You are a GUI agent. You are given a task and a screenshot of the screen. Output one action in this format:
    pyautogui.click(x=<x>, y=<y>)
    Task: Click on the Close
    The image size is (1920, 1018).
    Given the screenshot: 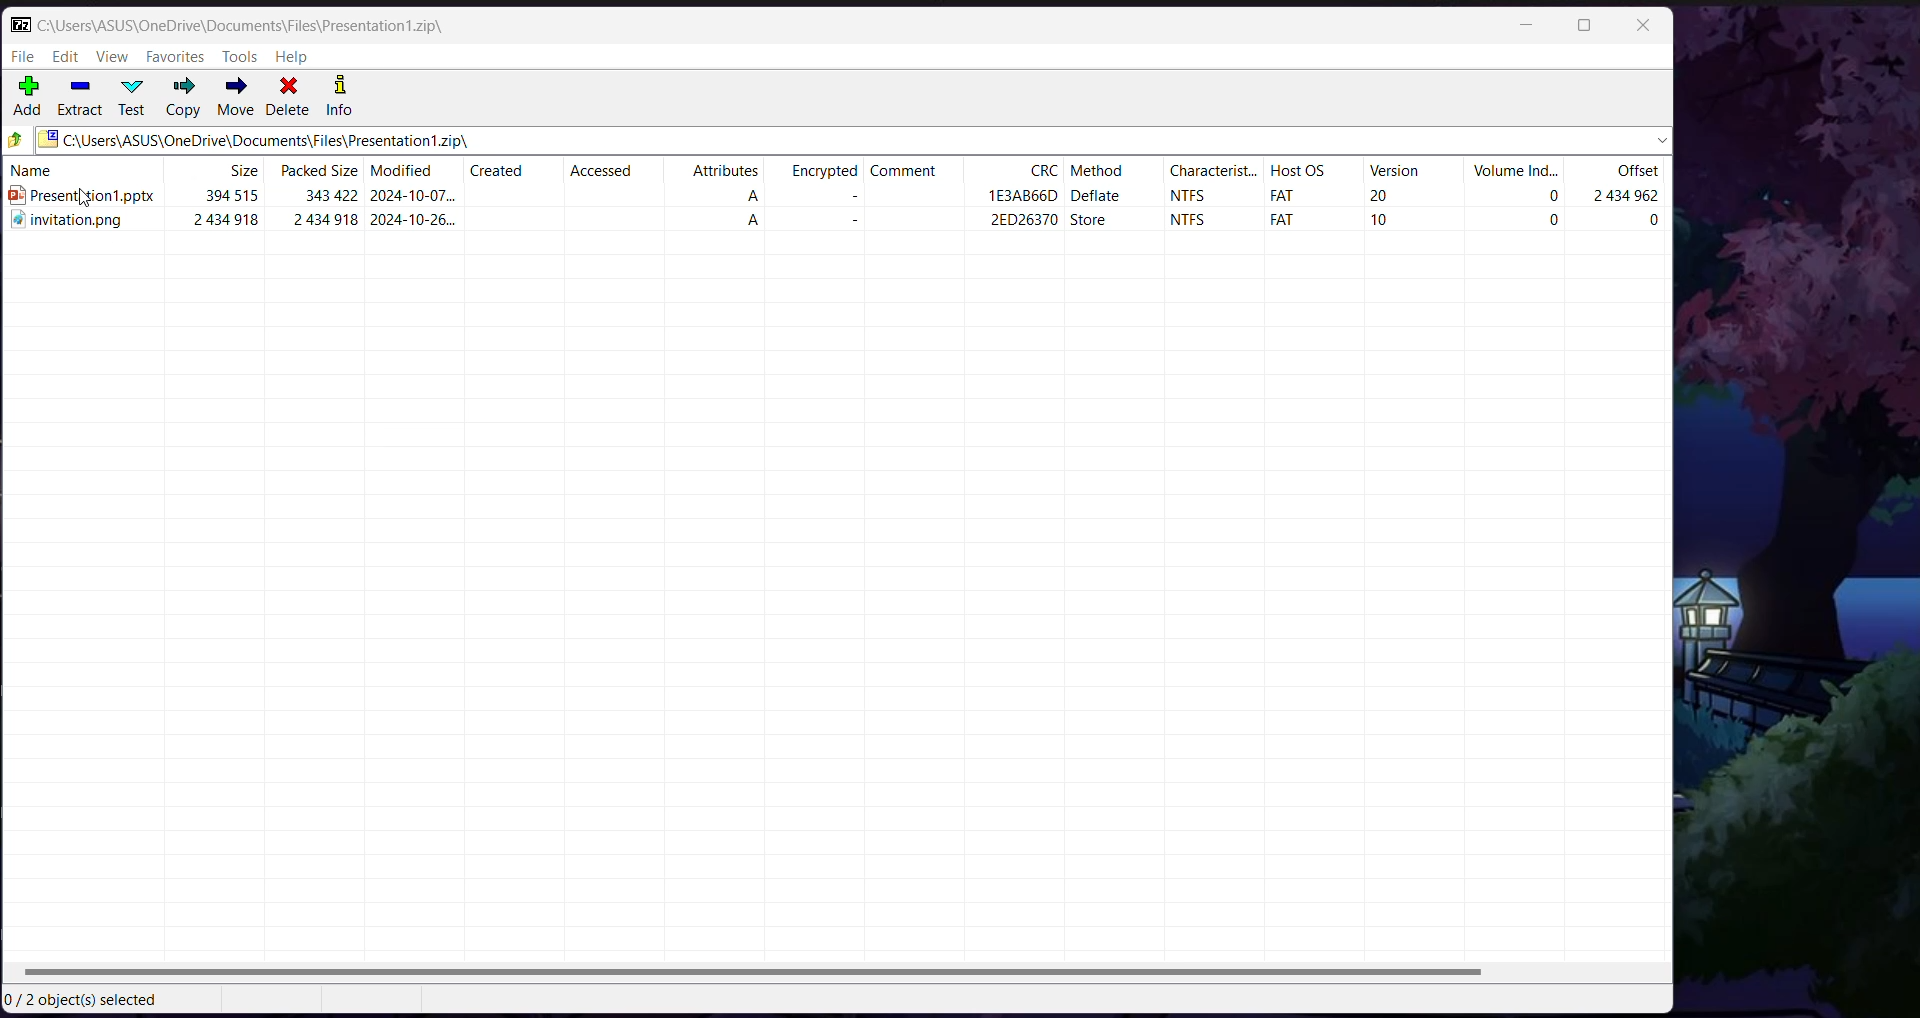 What is the action you would take?
    pyautogui.click(x=1646, y=25)
    